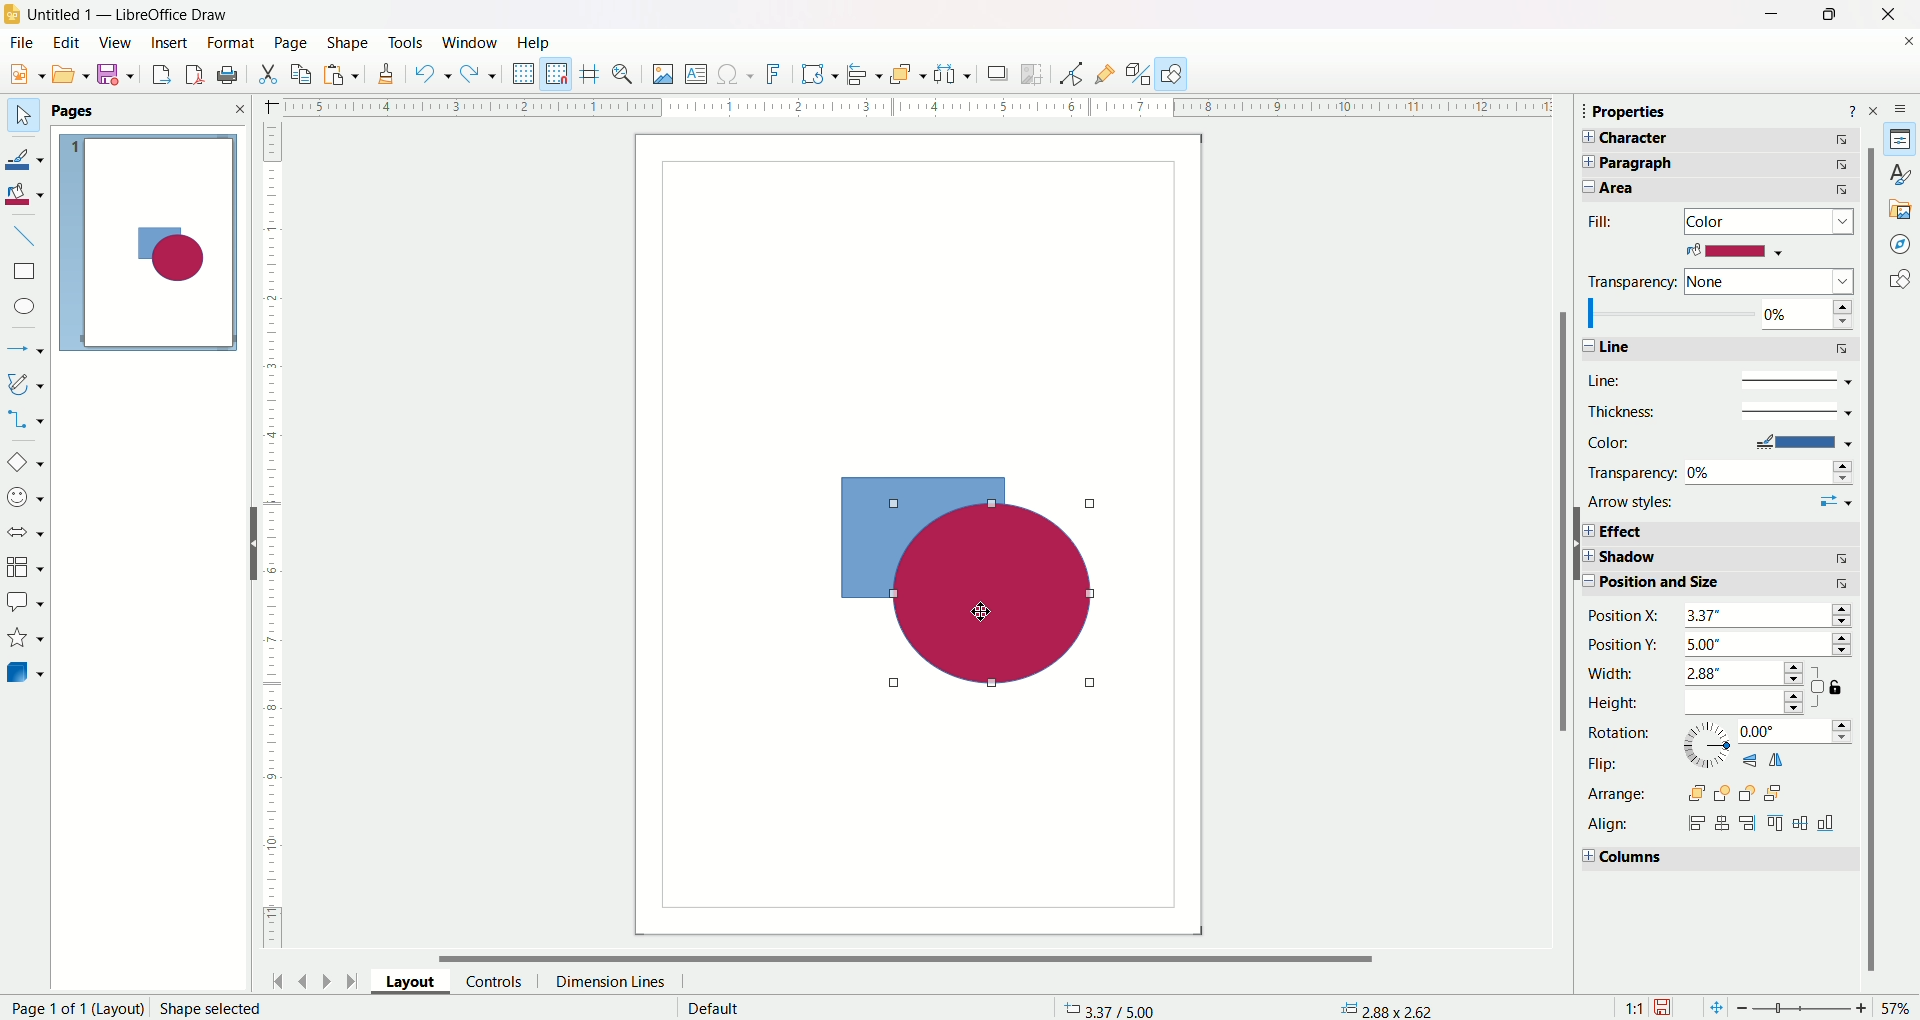 Image resolution: width=1920 pixels, height=1020 pixels. I want to click on draw function, so click(1175, 73).